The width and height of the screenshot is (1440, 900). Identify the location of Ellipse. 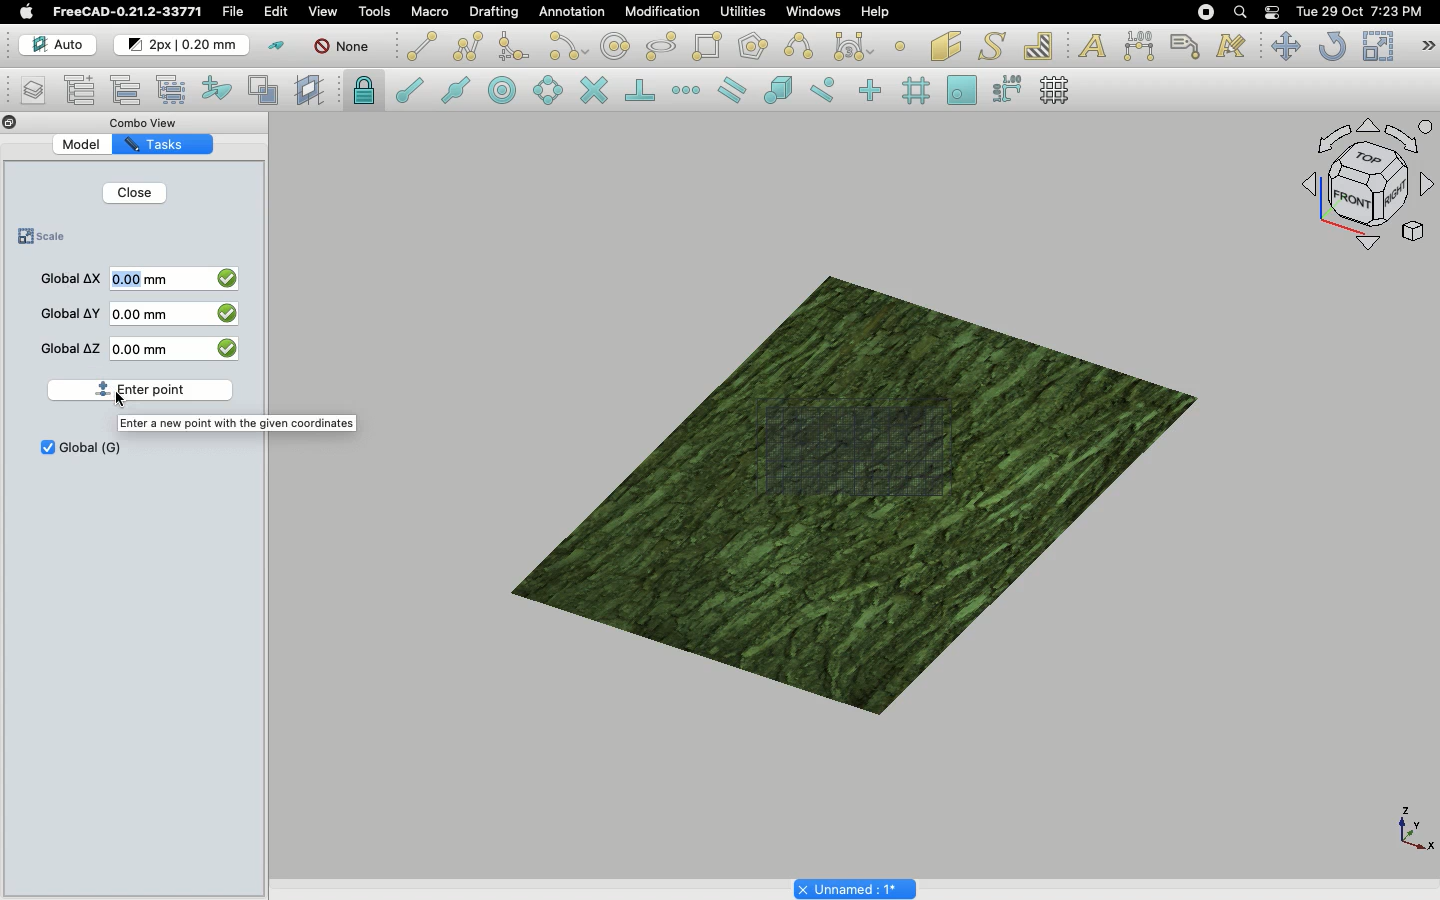
(659, 45).